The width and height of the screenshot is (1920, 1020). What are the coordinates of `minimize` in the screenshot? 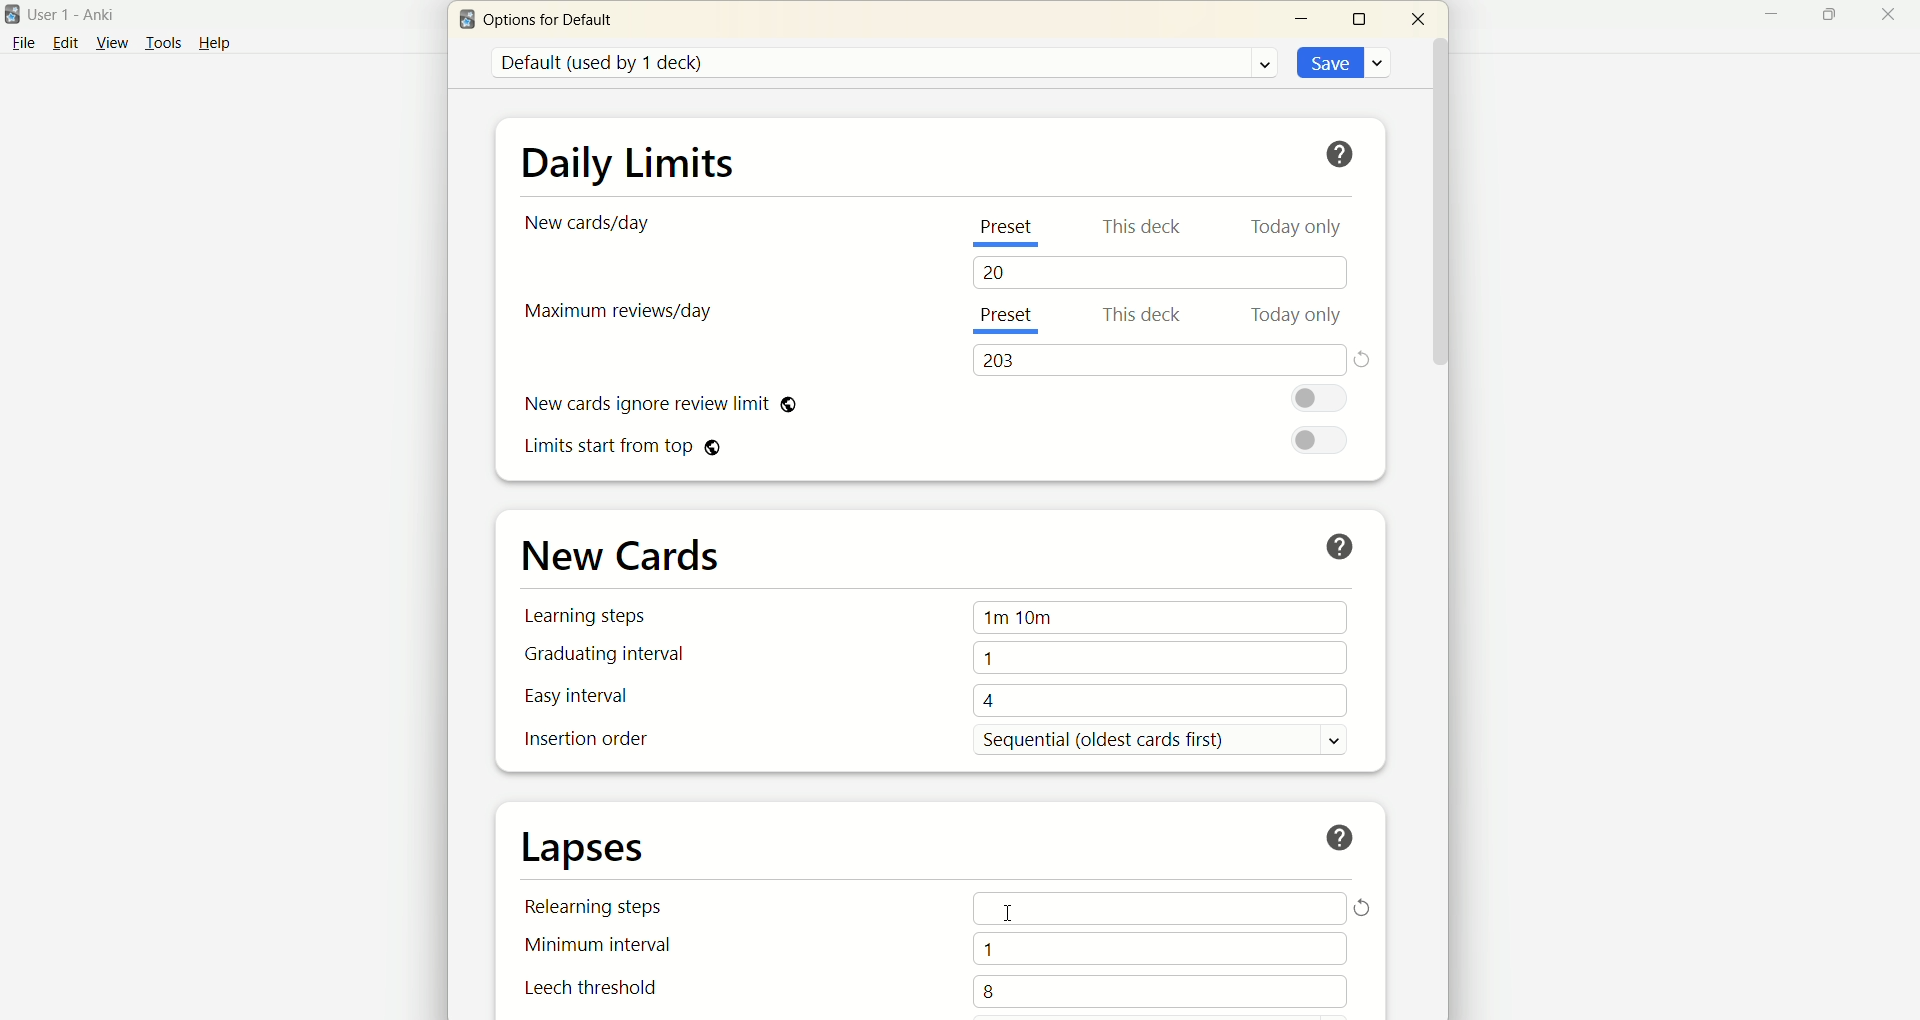 It's located at (1763, 17).